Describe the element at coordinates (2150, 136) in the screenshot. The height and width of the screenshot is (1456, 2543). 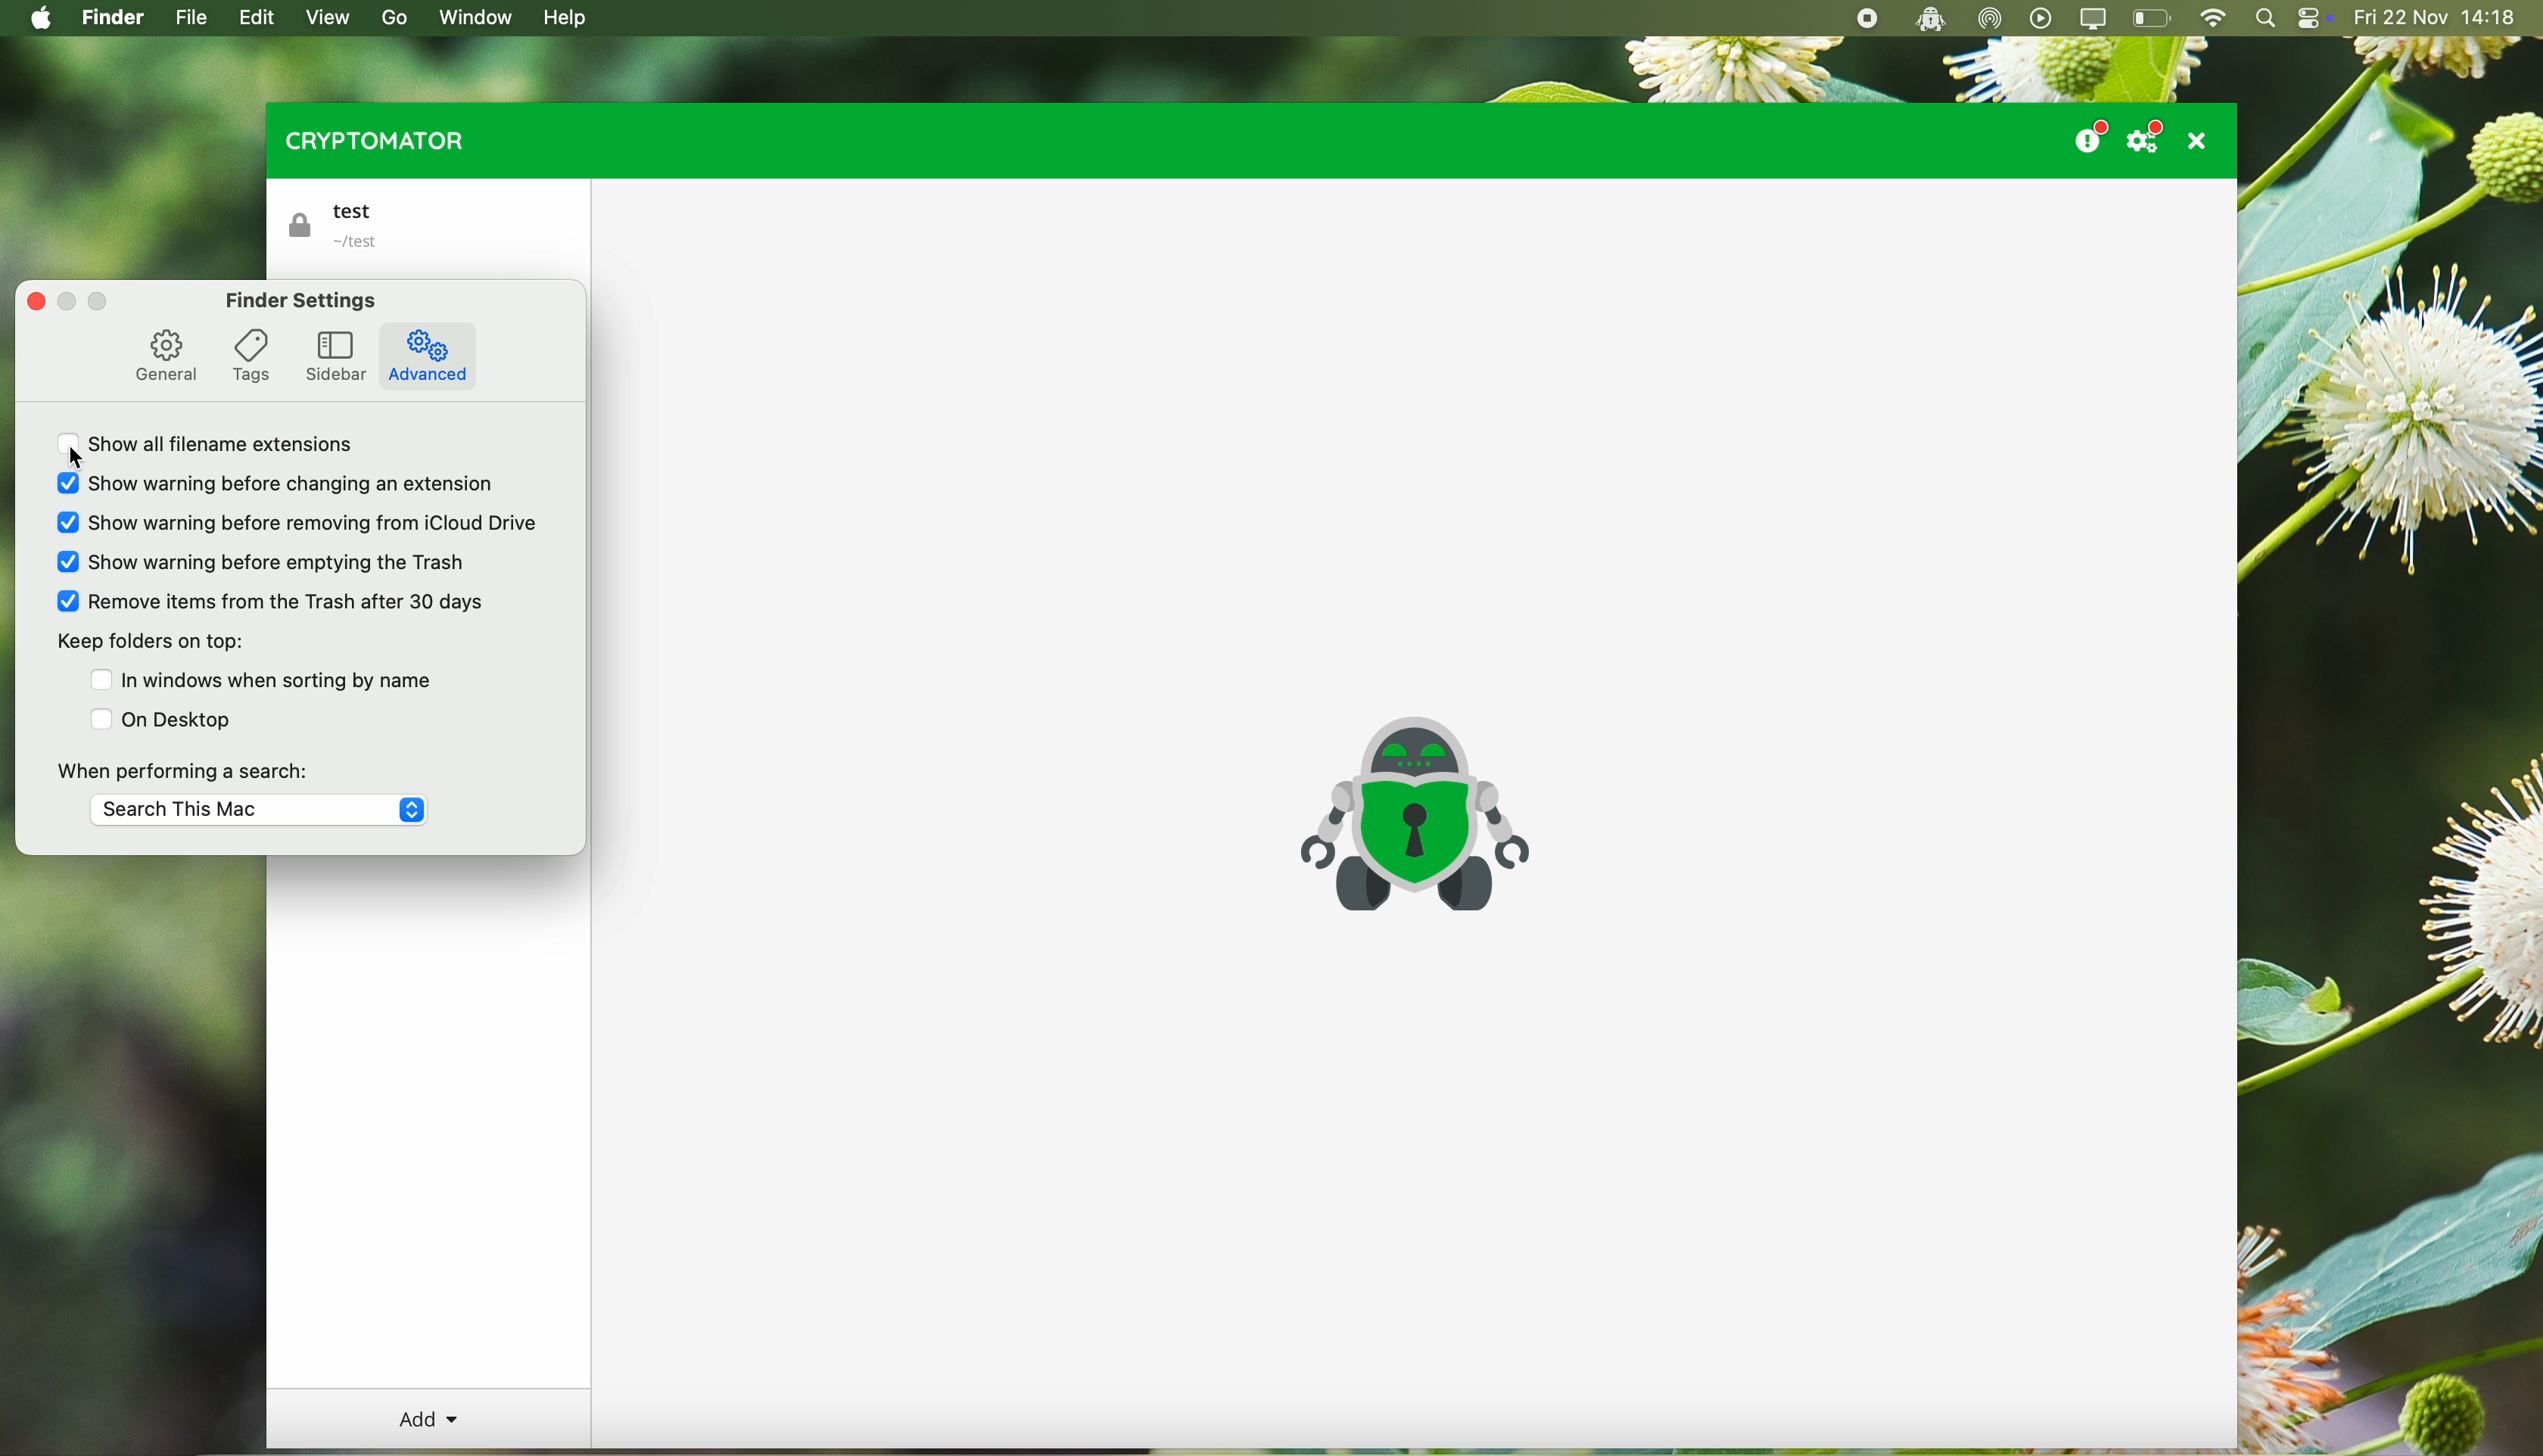
I see `settings` at that location.